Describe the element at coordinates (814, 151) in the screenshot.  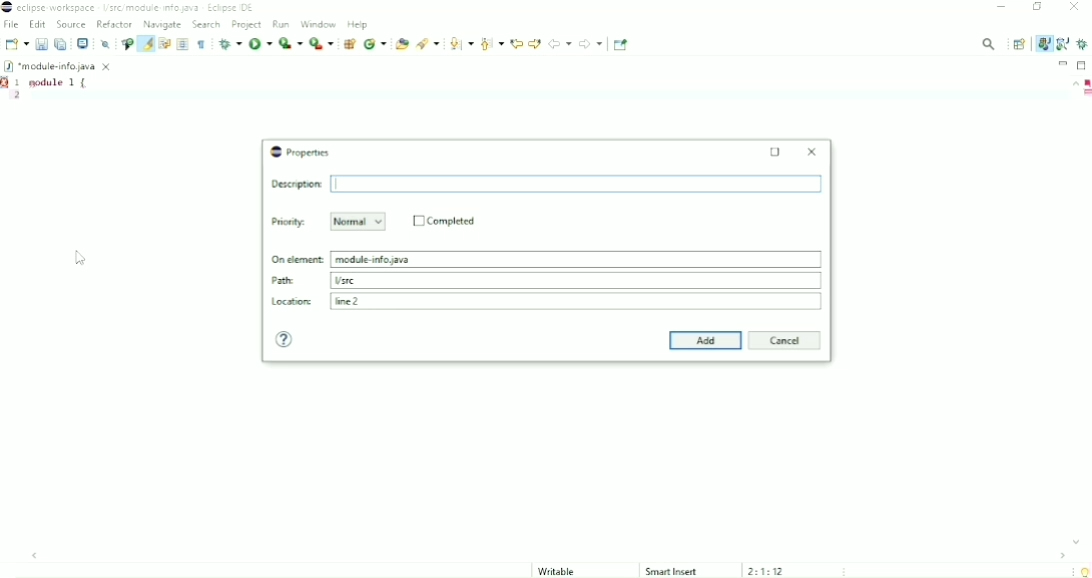
I see `Close` at that location.